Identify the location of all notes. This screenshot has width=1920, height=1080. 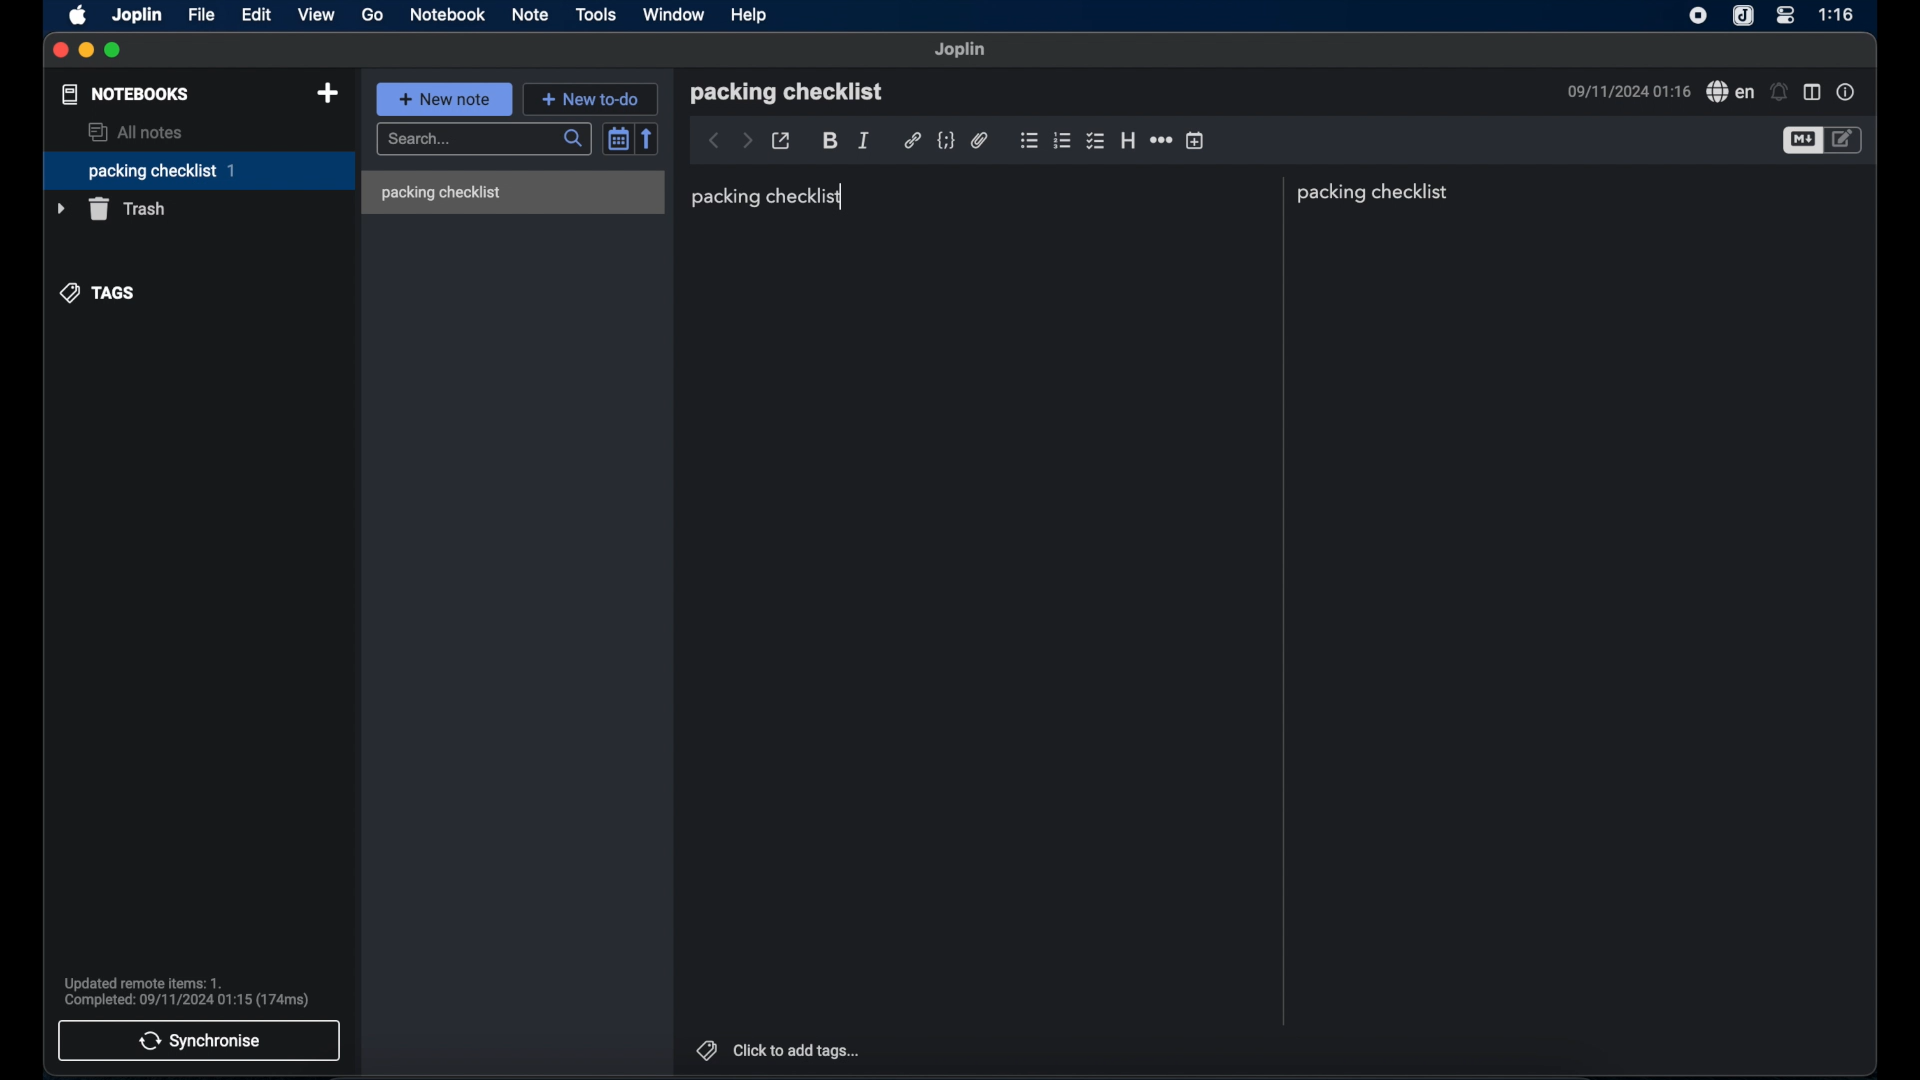
(138, 132).